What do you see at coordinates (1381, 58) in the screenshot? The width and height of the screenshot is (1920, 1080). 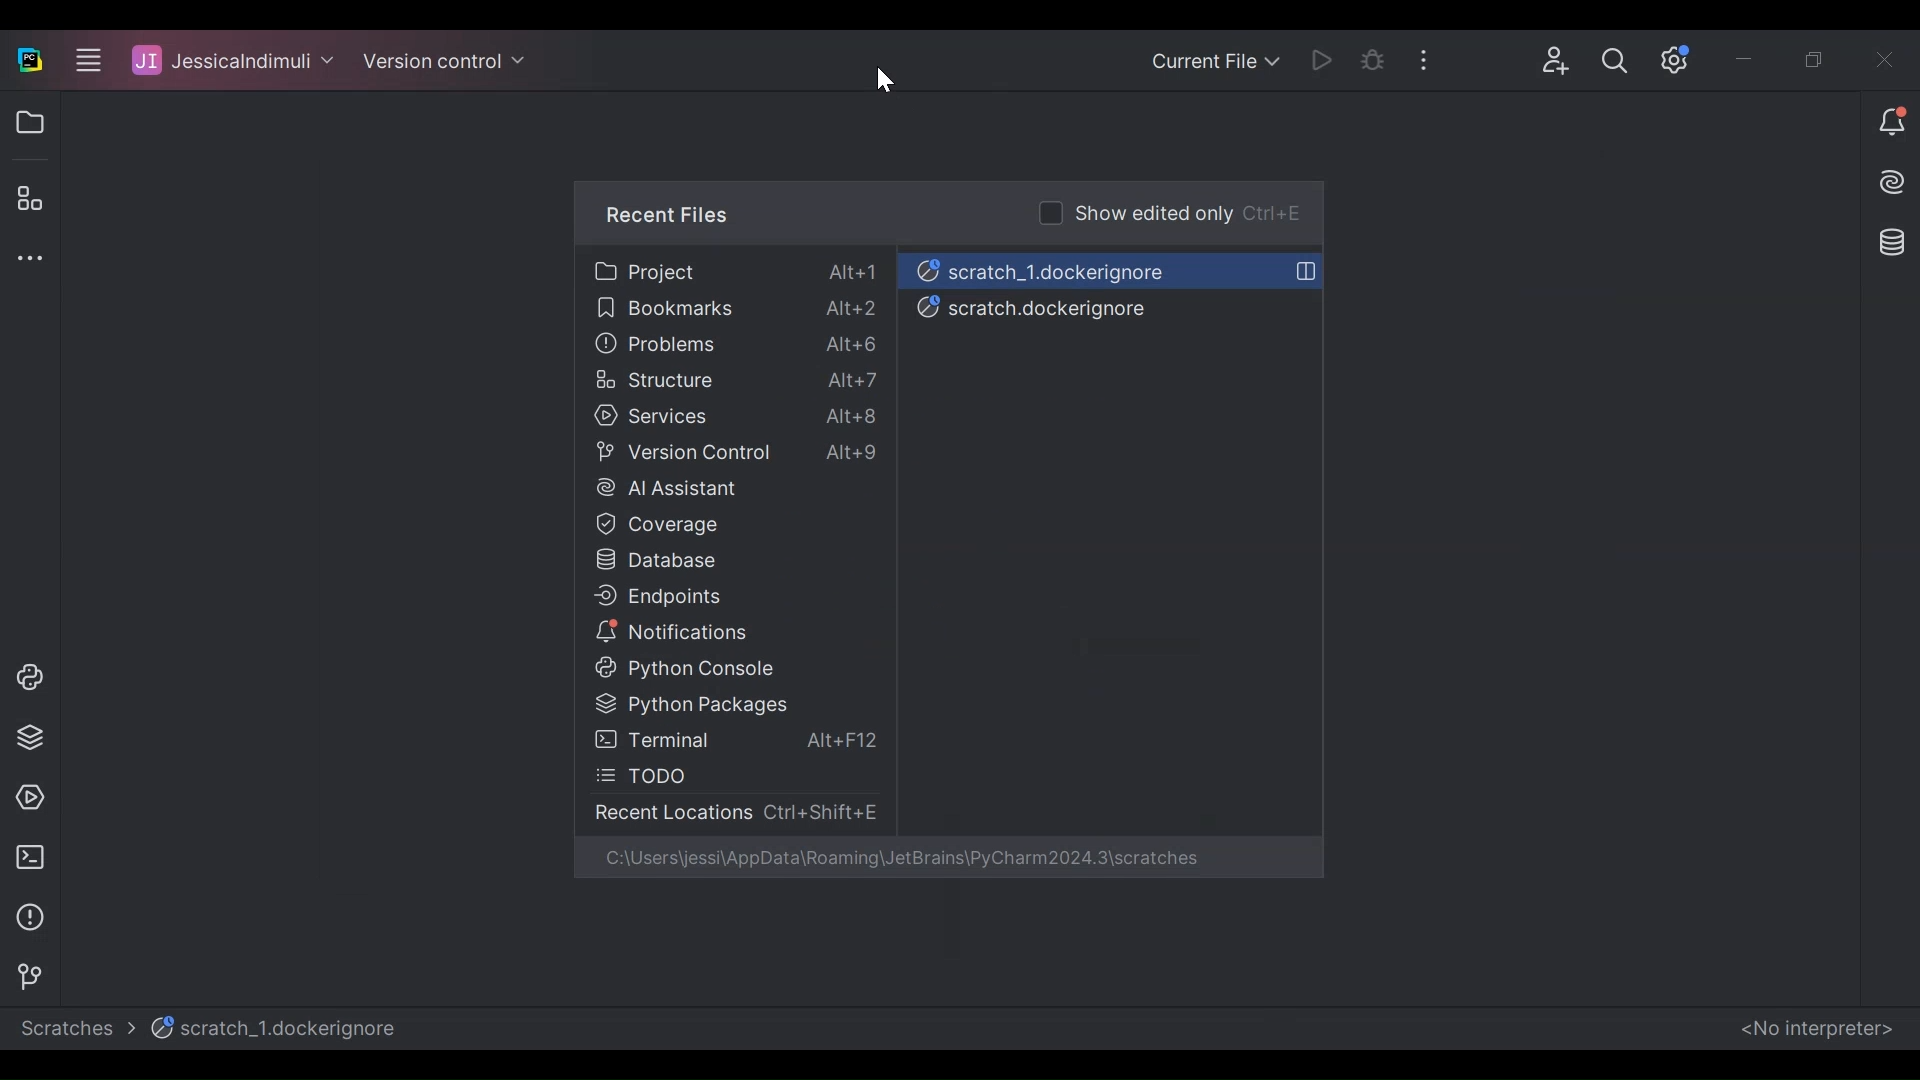 I see `` at bounding box center [1381, 58].